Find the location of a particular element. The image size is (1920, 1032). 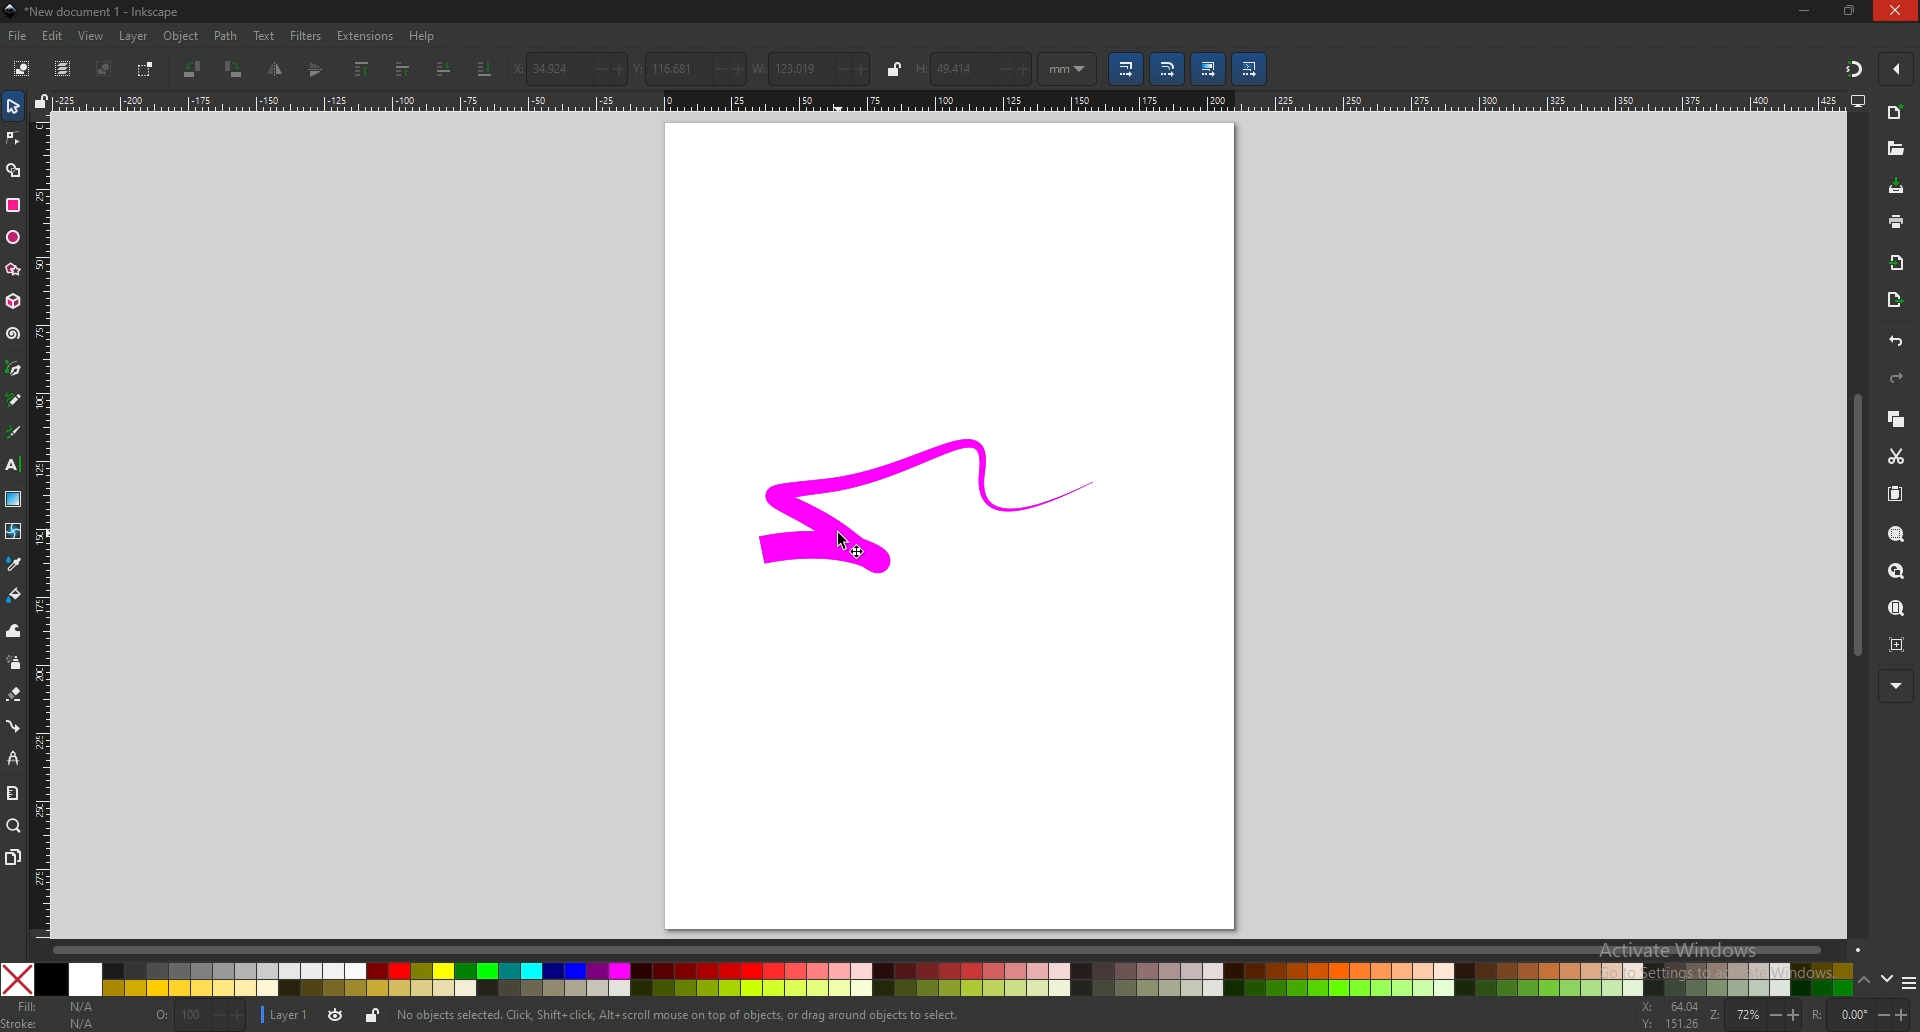

close is located at coordinates (1898, 11).